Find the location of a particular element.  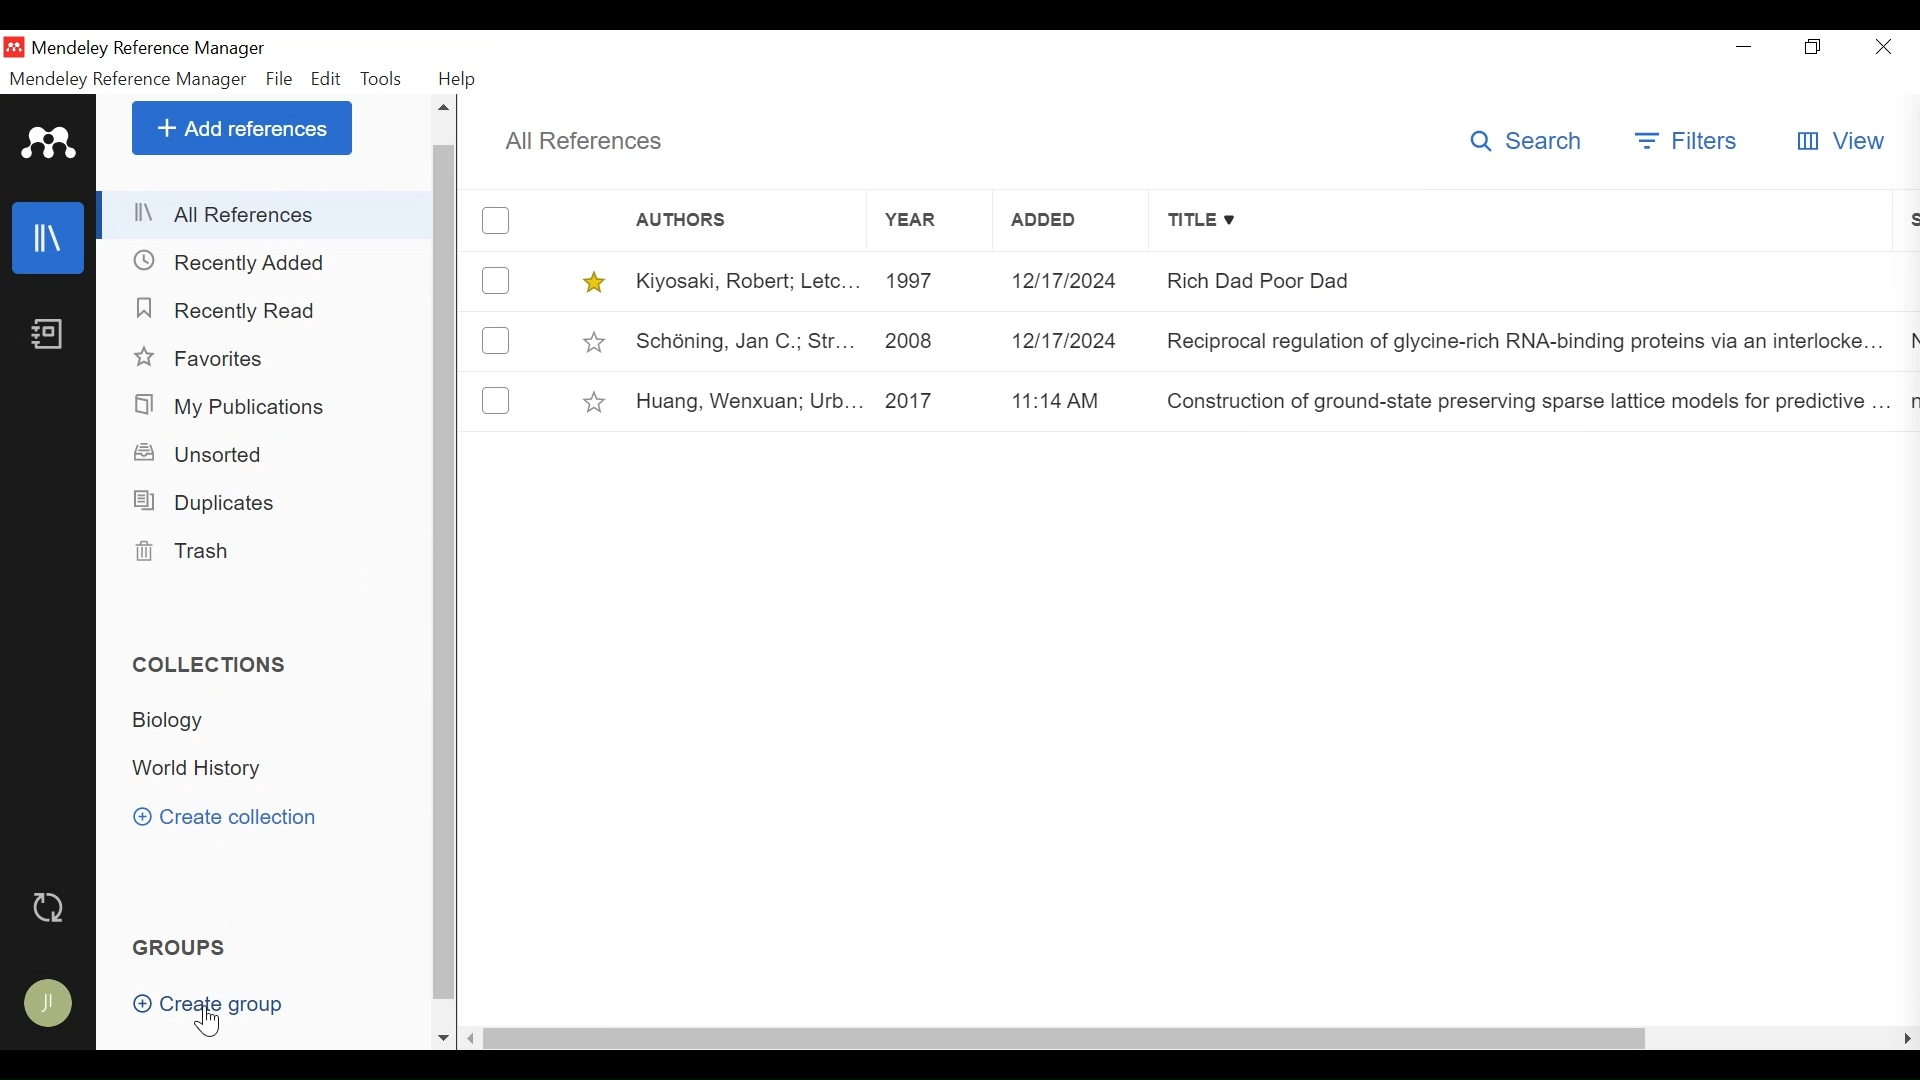

Scroll Left is located at coordinates (1908, 1039).